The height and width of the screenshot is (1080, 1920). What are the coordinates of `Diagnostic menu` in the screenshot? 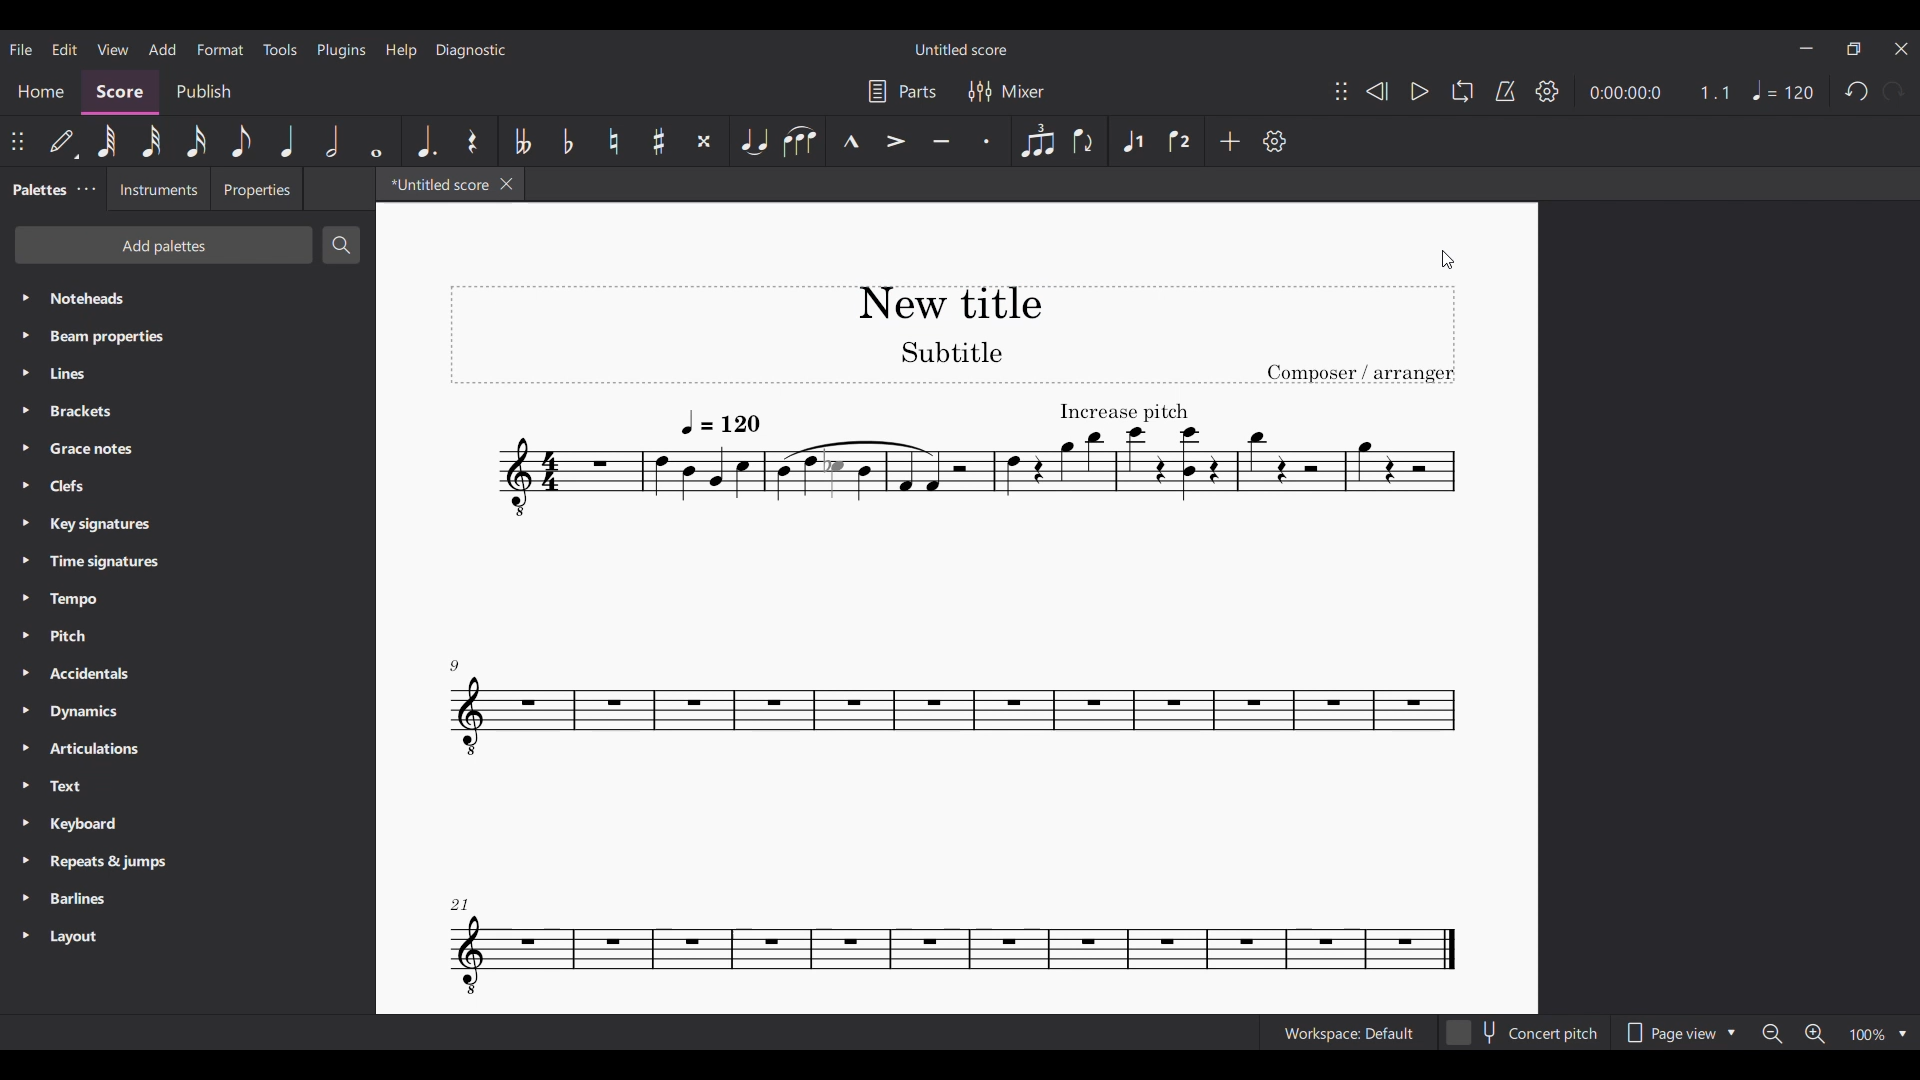 It's located at (471, 50).